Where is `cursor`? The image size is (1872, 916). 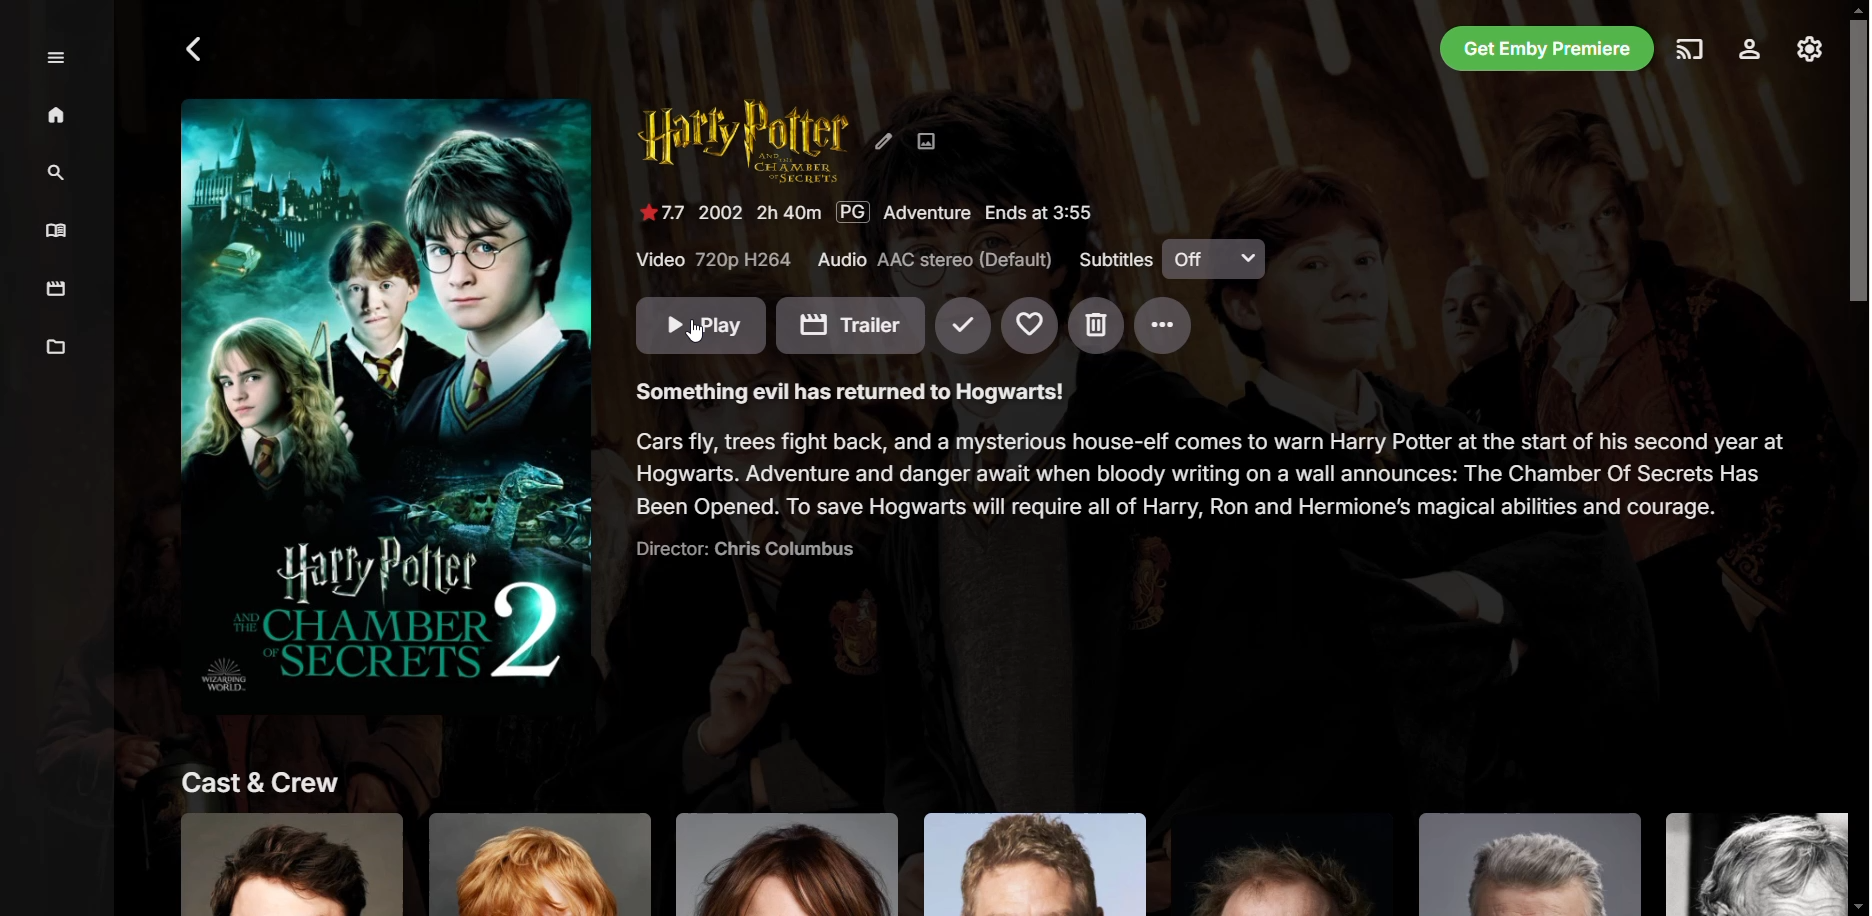
cursor is located at coordinates (704, 340).